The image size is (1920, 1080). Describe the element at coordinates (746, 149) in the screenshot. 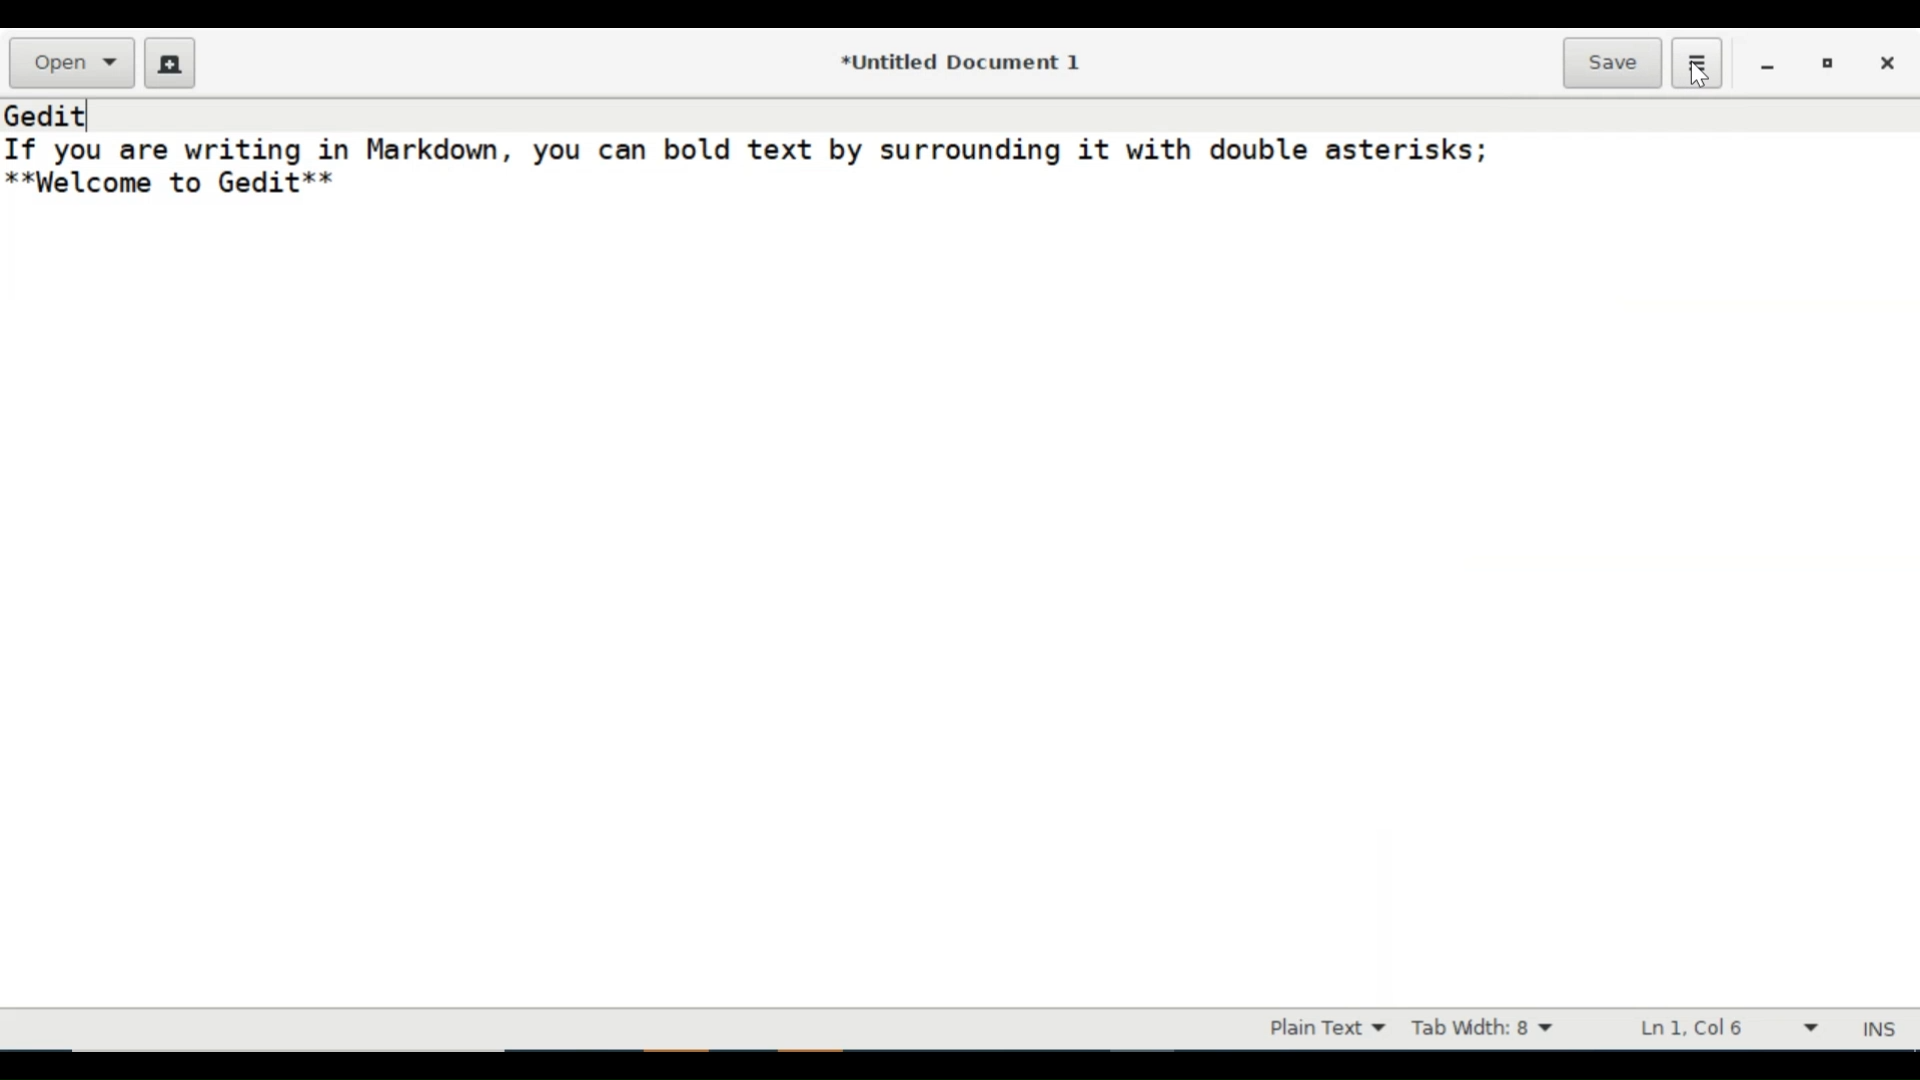

I see `If you are writing in Markdown, you can bold text by surrounding it with double asterisks;` at that location.